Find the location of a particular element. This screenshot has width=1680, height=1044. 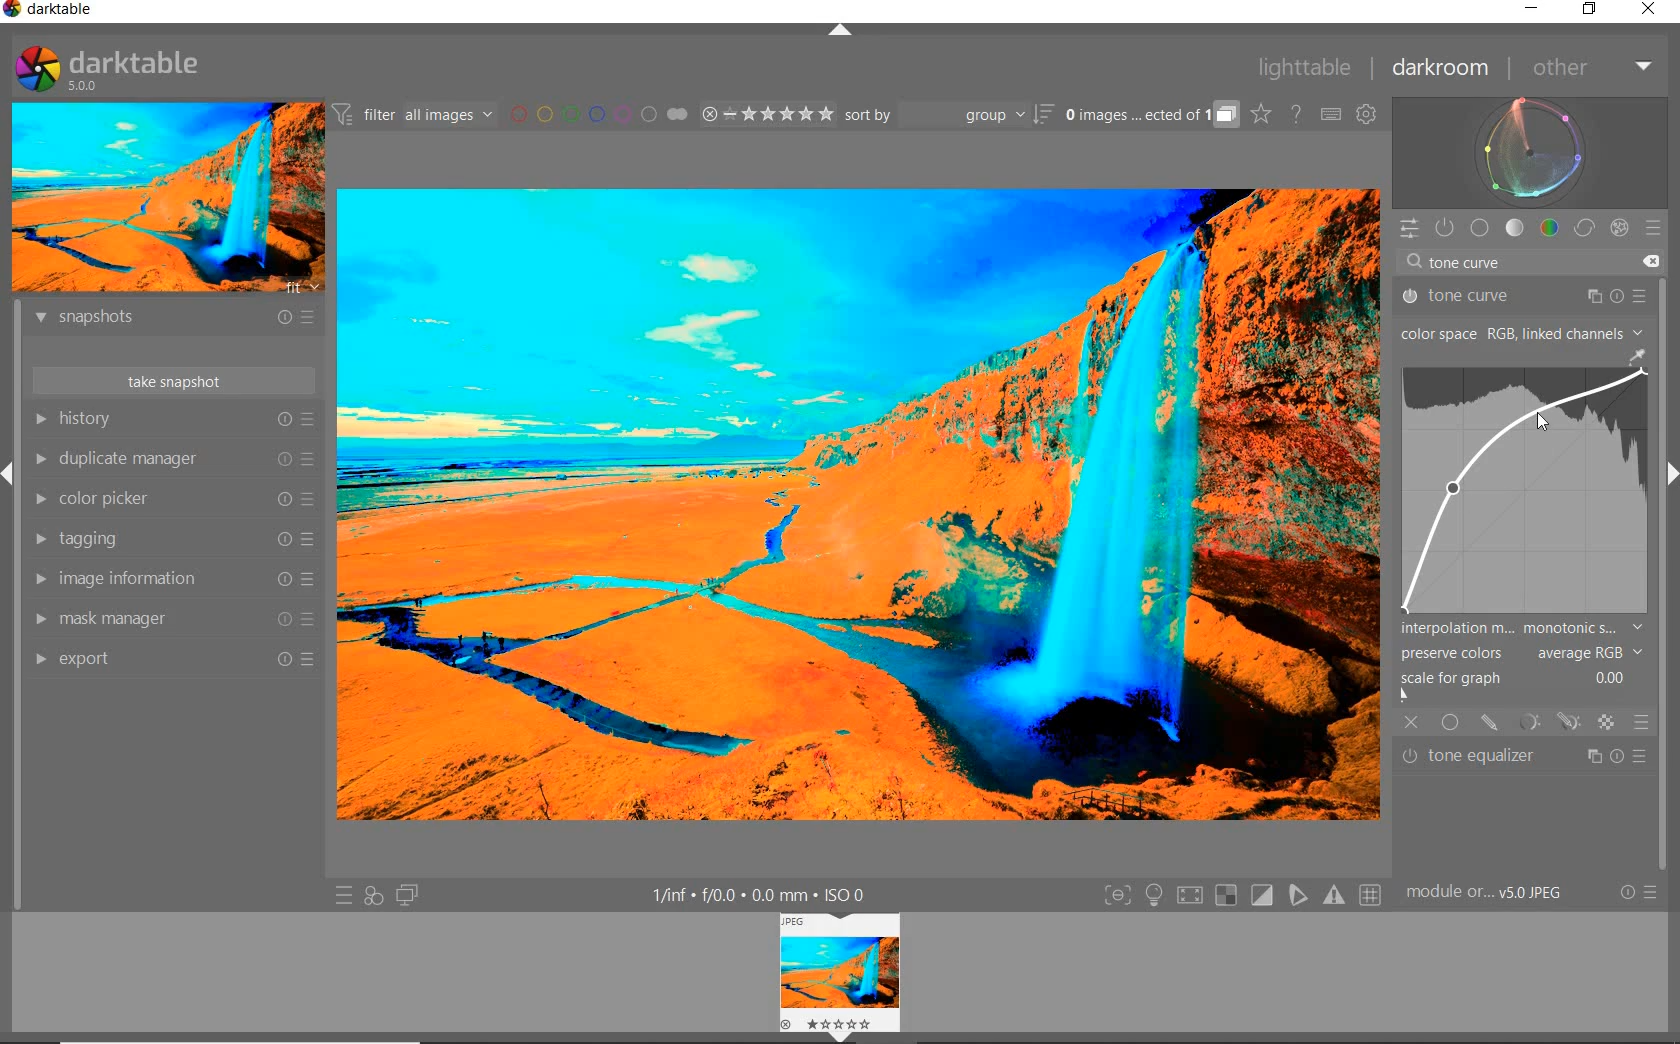

history is located at coordinates (173, 418).